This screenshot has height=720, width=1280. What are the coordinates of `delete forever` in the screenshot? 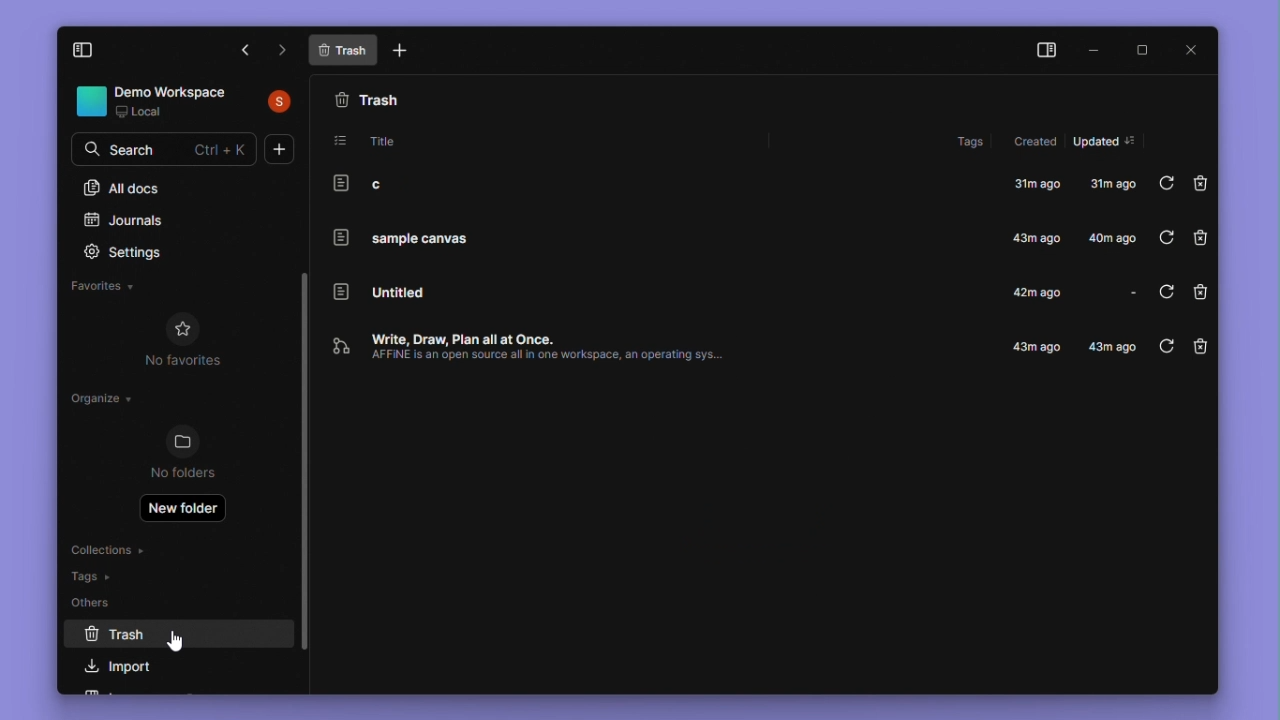 It's located at (1202, 184).